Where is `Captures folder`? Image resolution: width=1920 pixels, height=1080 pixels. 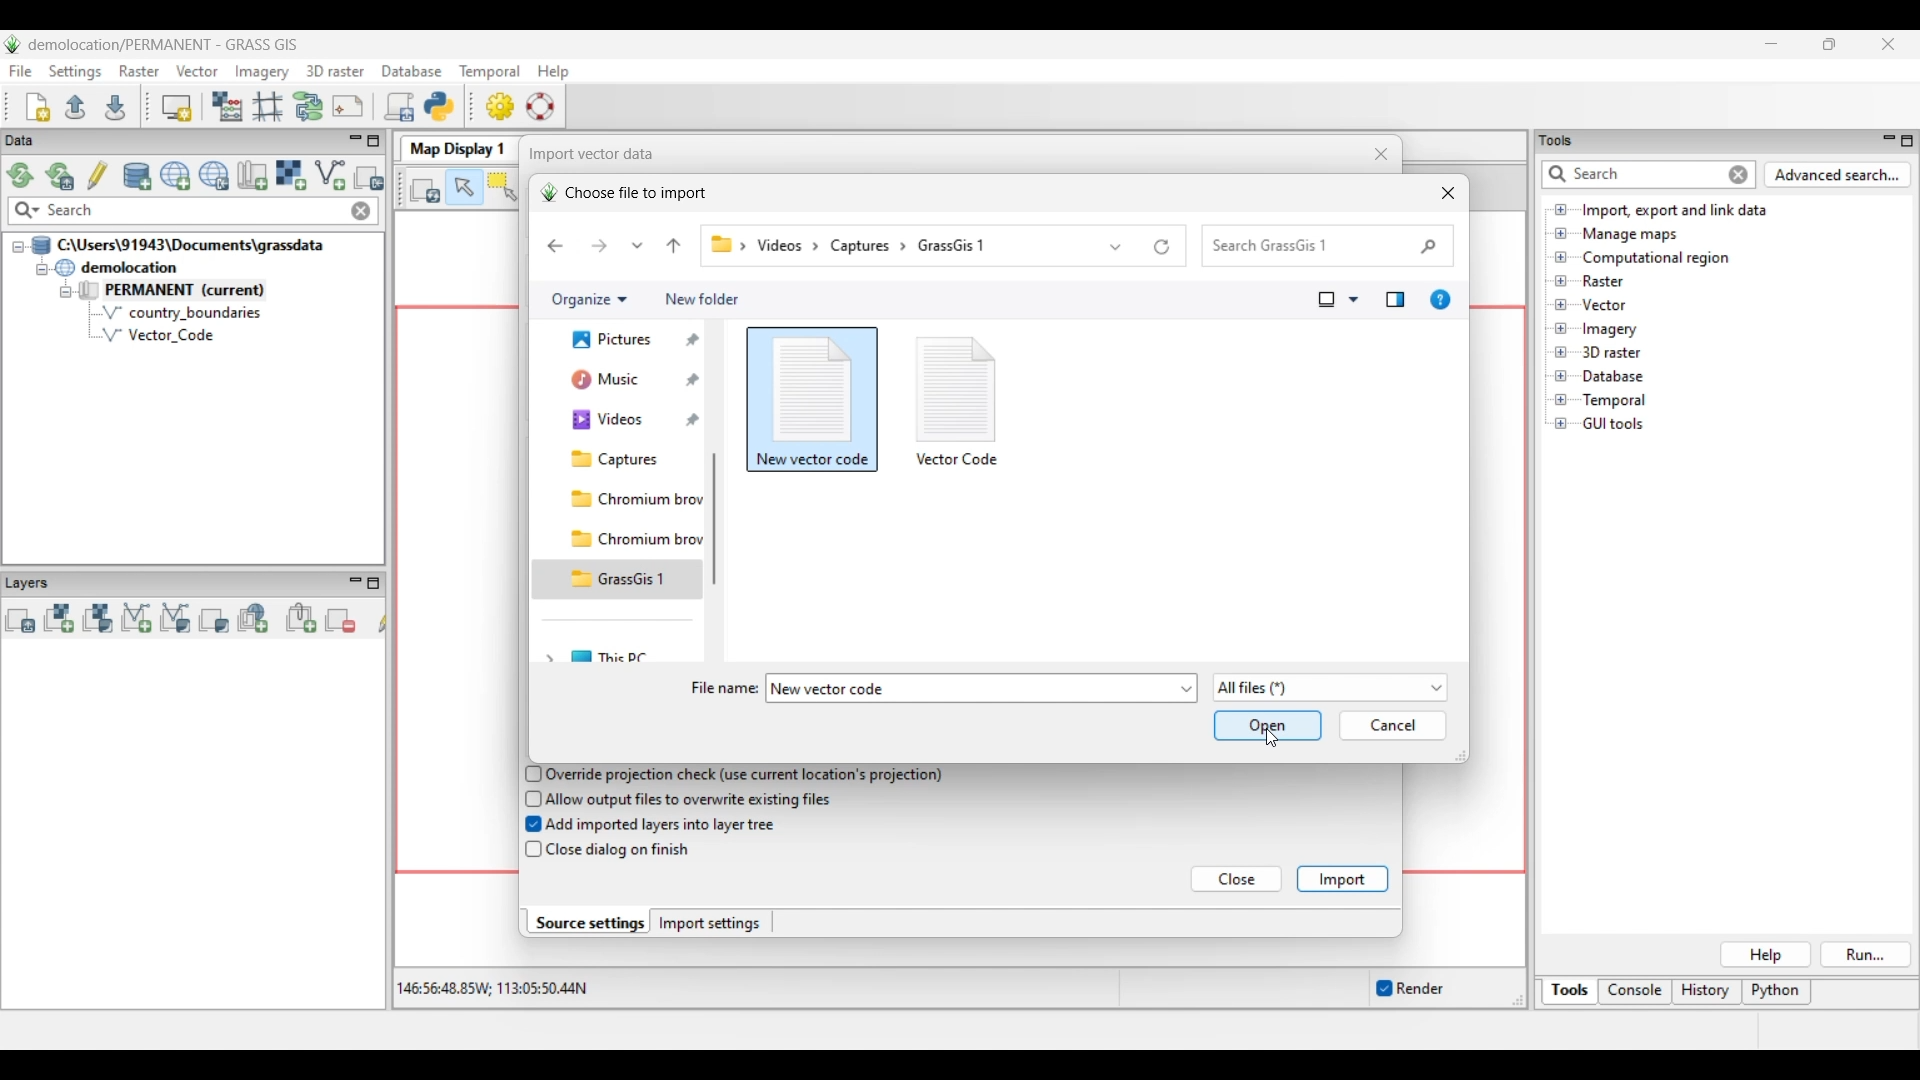 Captures folder is located at coordinates (629, 499).